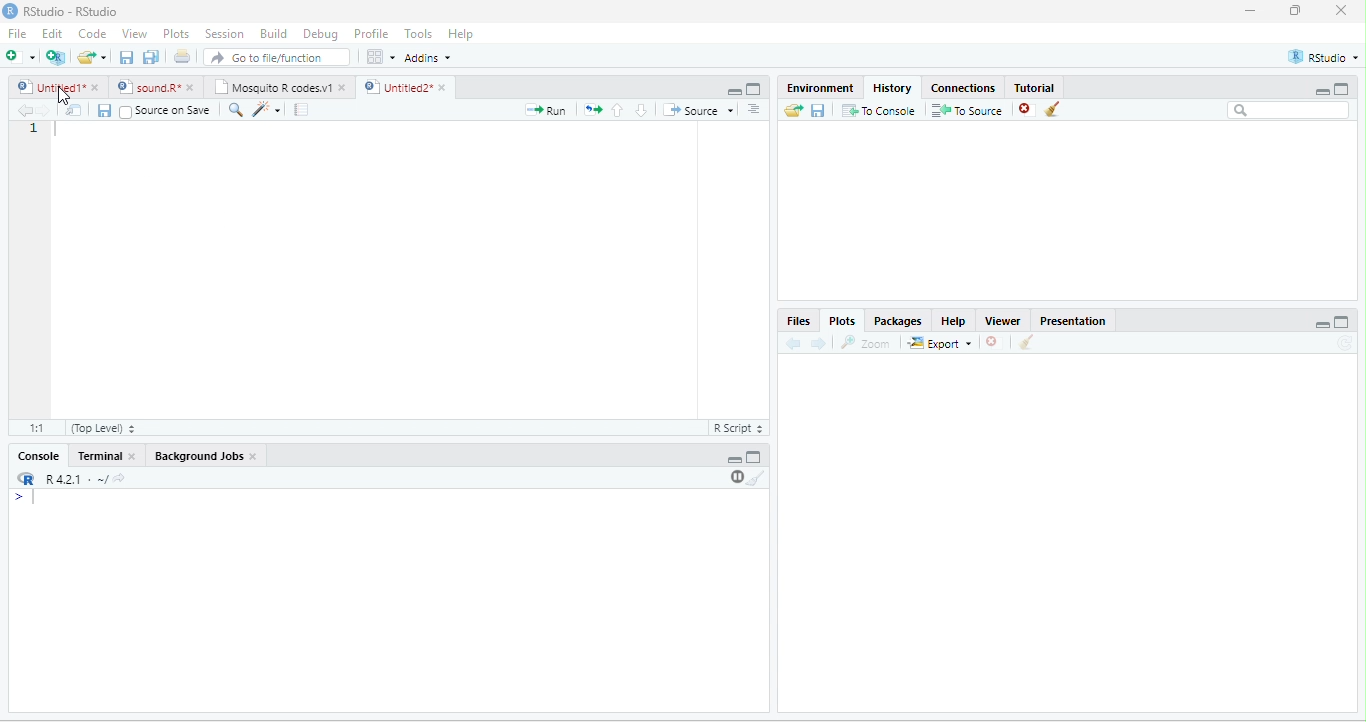  Describe the element at coordinates (25, 111) in the screenshot. I see `back` at that location.